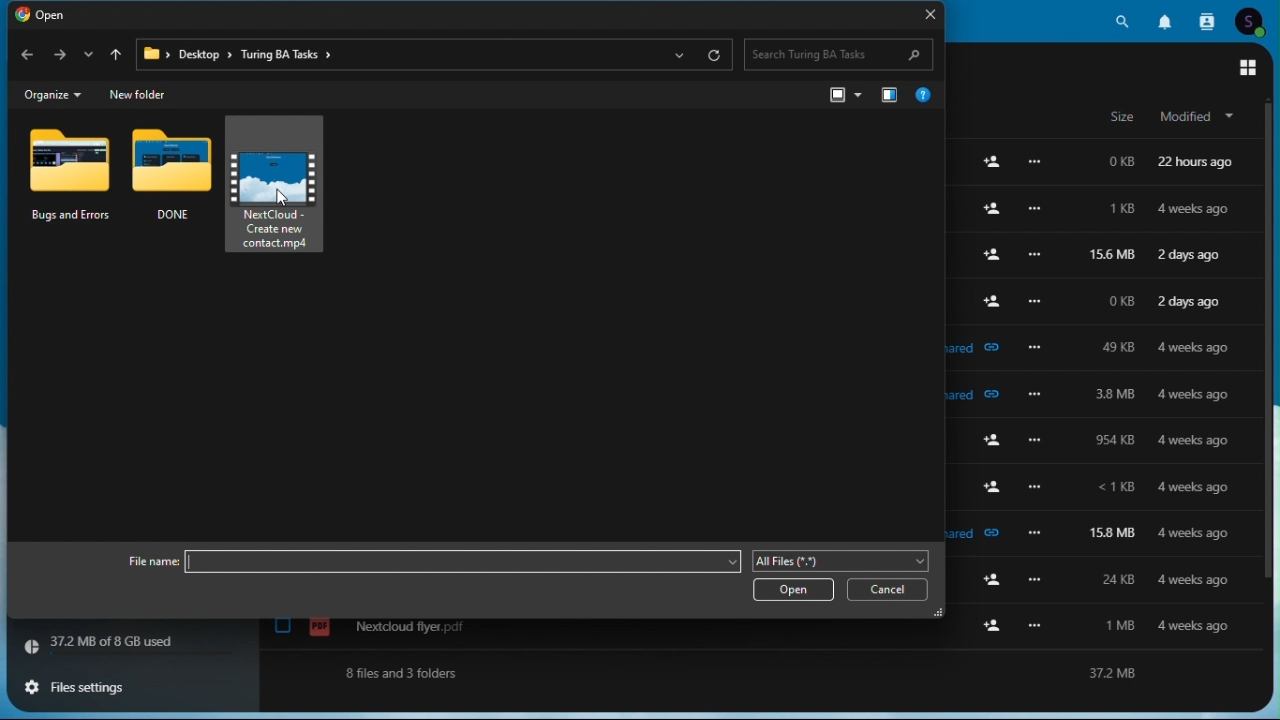 This screenshot has width=1280, height=720. What do you see at coordinates (887, 589) in the screenshot?
I see `cancel` at bounding box center [887, 589].